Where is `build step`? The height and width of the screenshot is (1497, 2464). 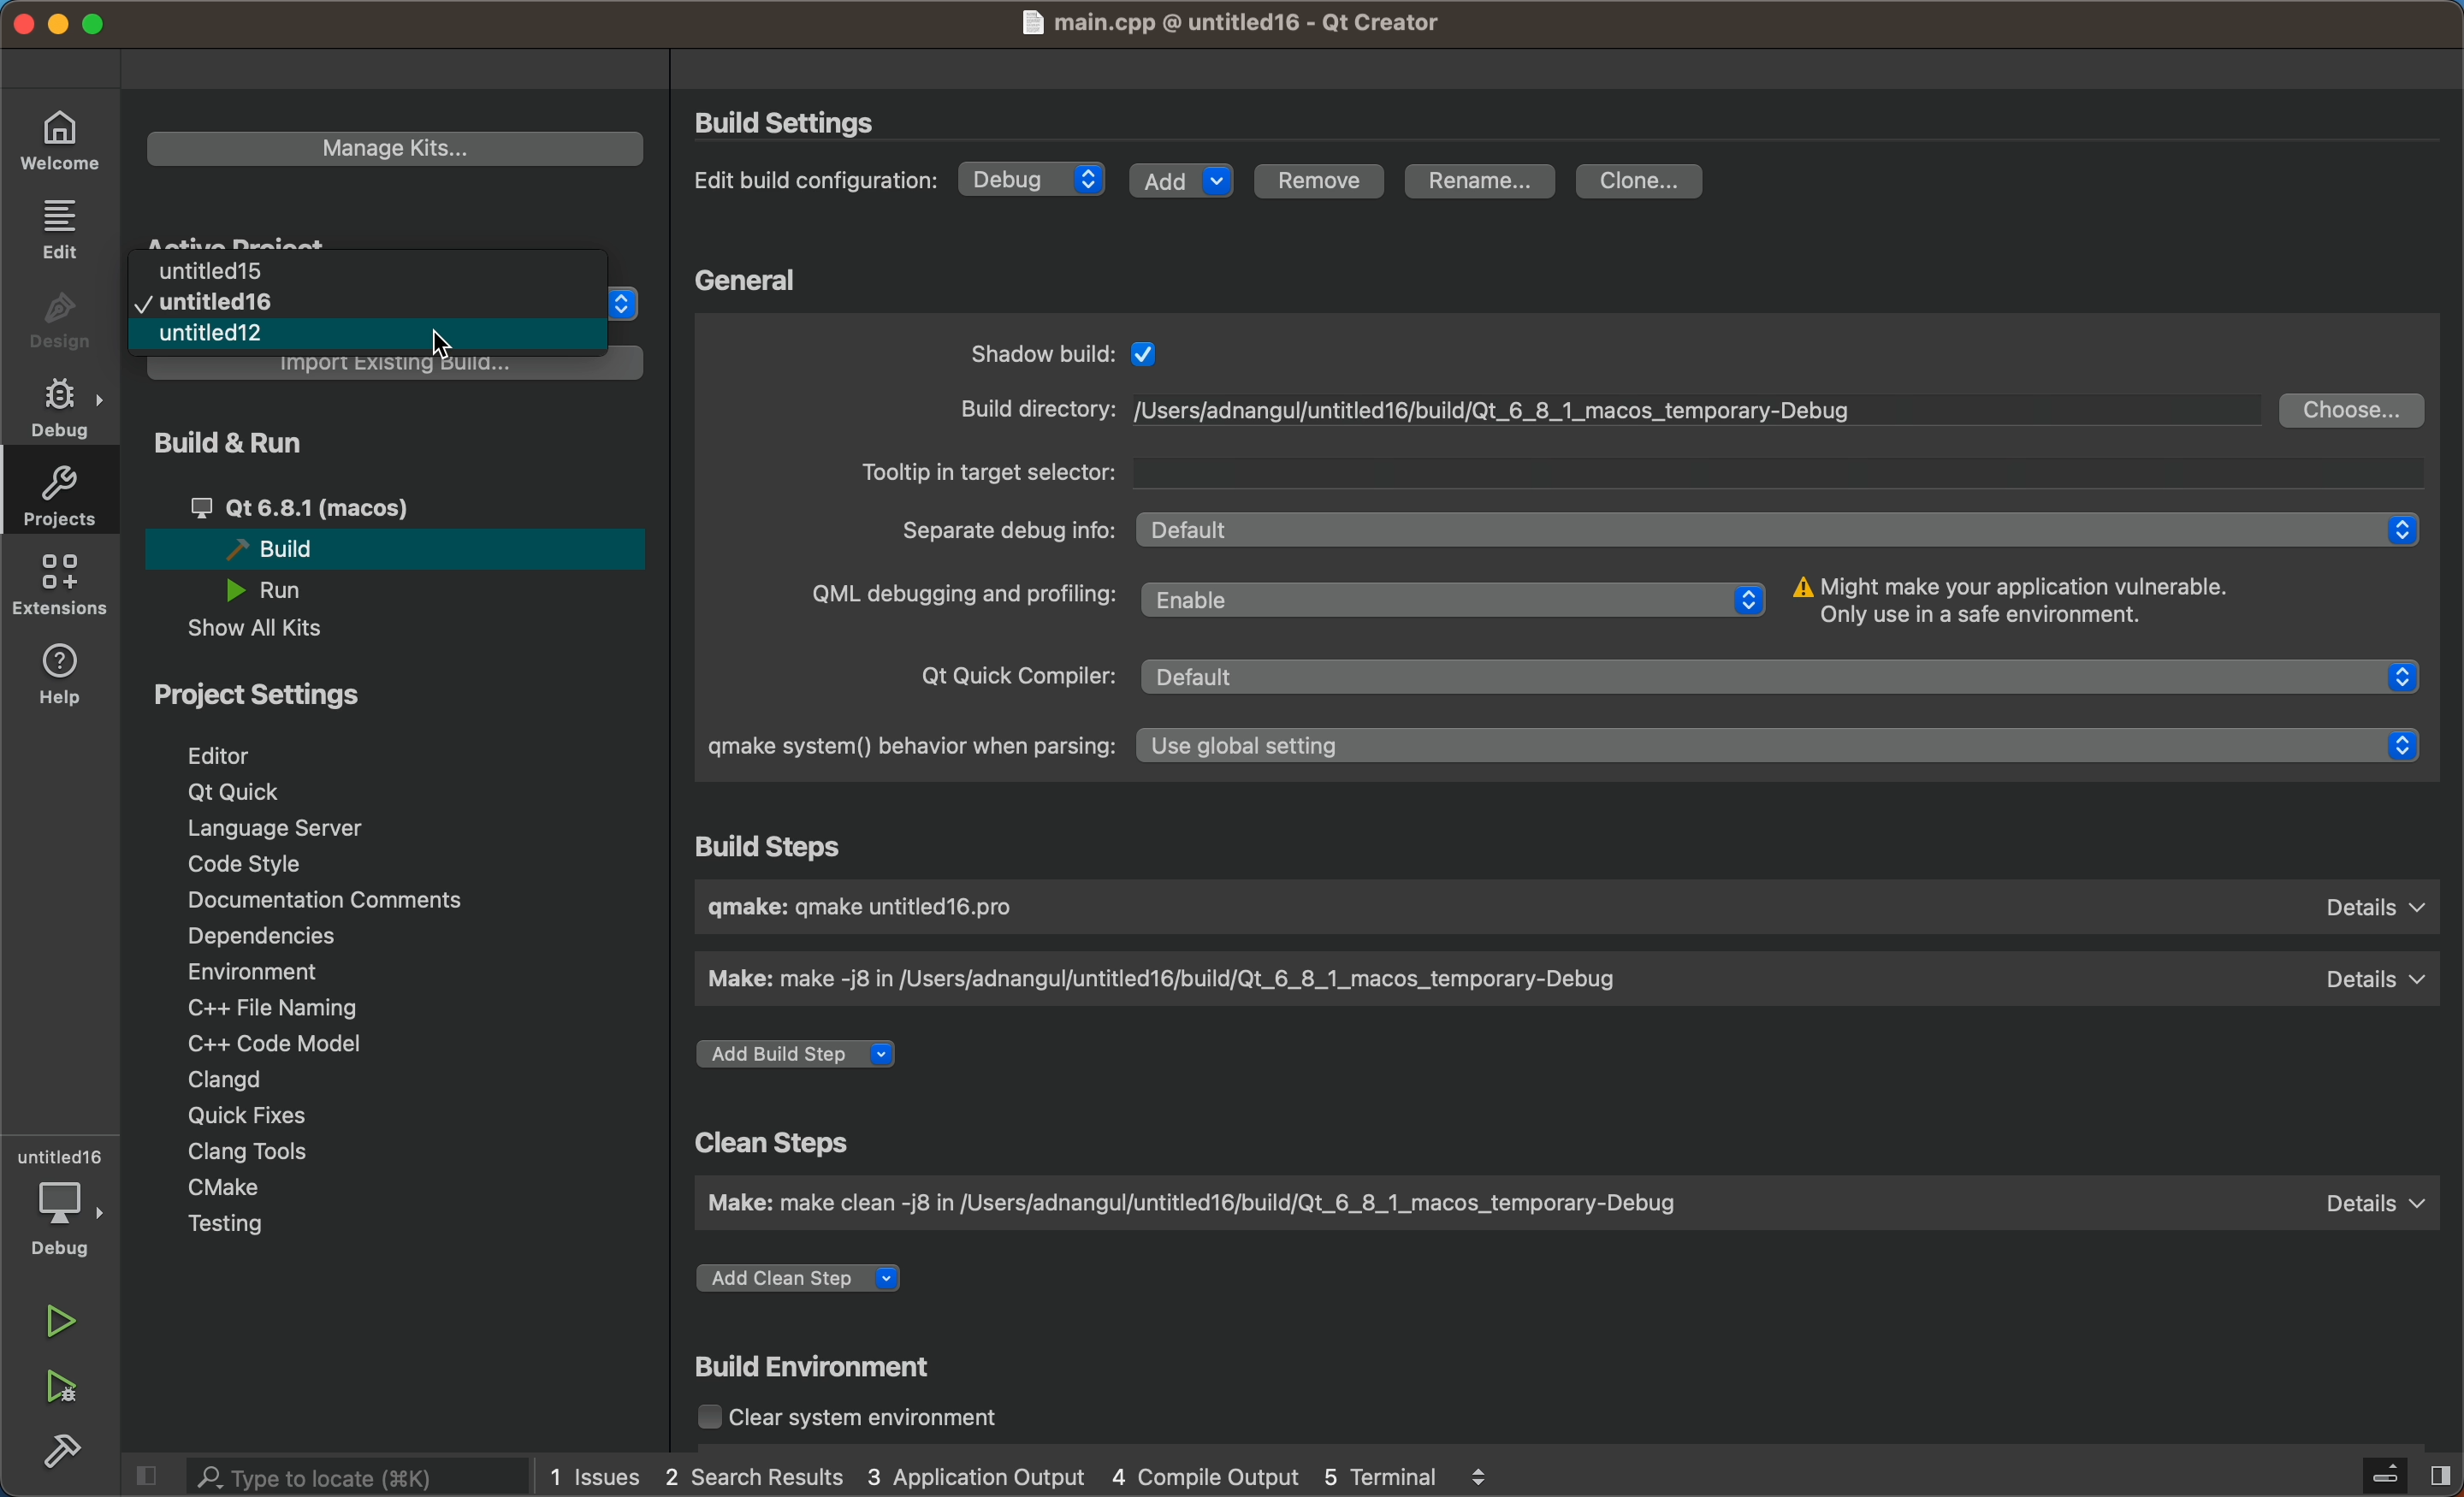
build step is located at coordinates (1570, 907).